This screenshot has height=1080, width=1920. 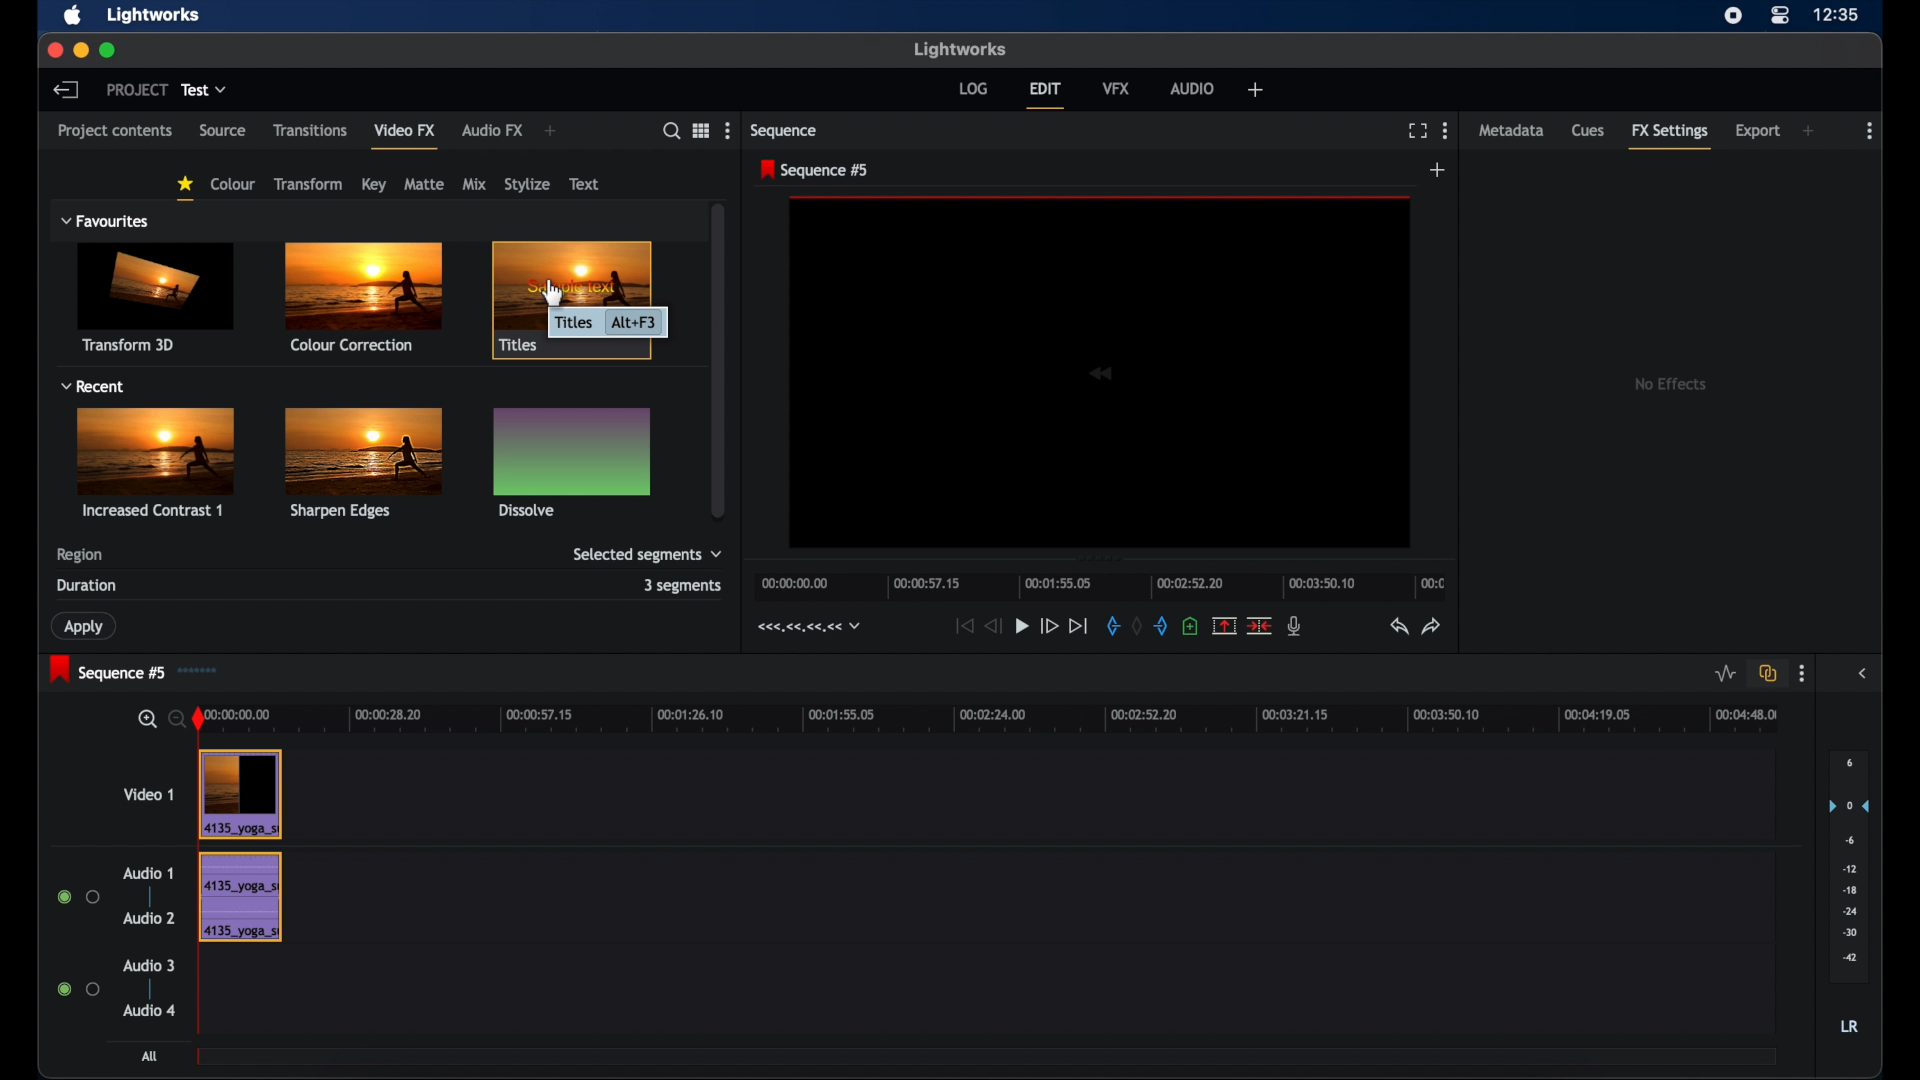 What do you see at coordinates (973, 89) in the screenshot?
I see `log` at bounding box center [973, 89].